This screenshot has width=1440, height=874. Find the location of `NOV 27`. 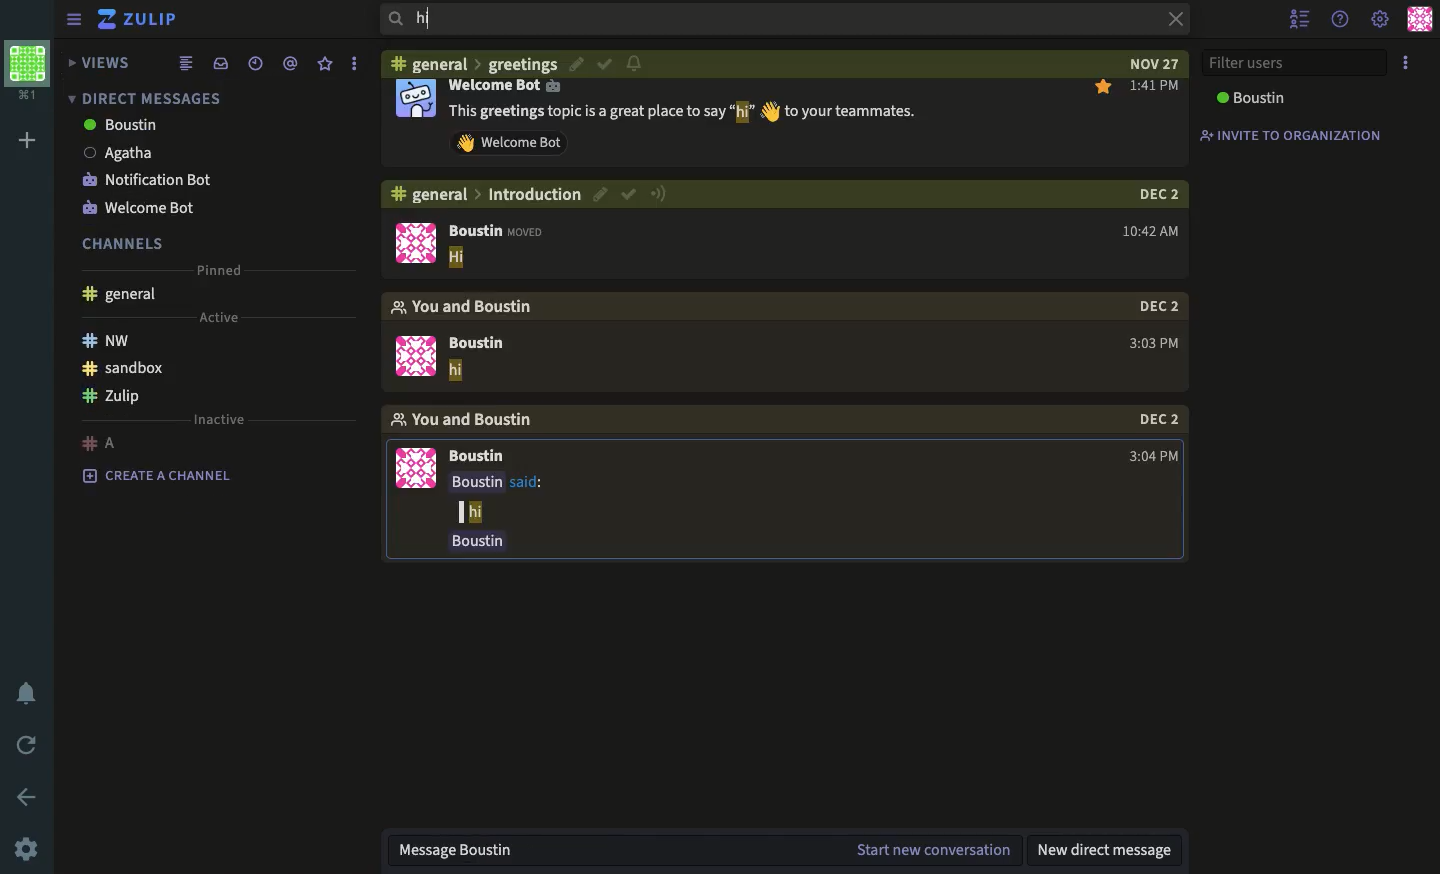

NOV 27 is located at coordinates (1143, 64).